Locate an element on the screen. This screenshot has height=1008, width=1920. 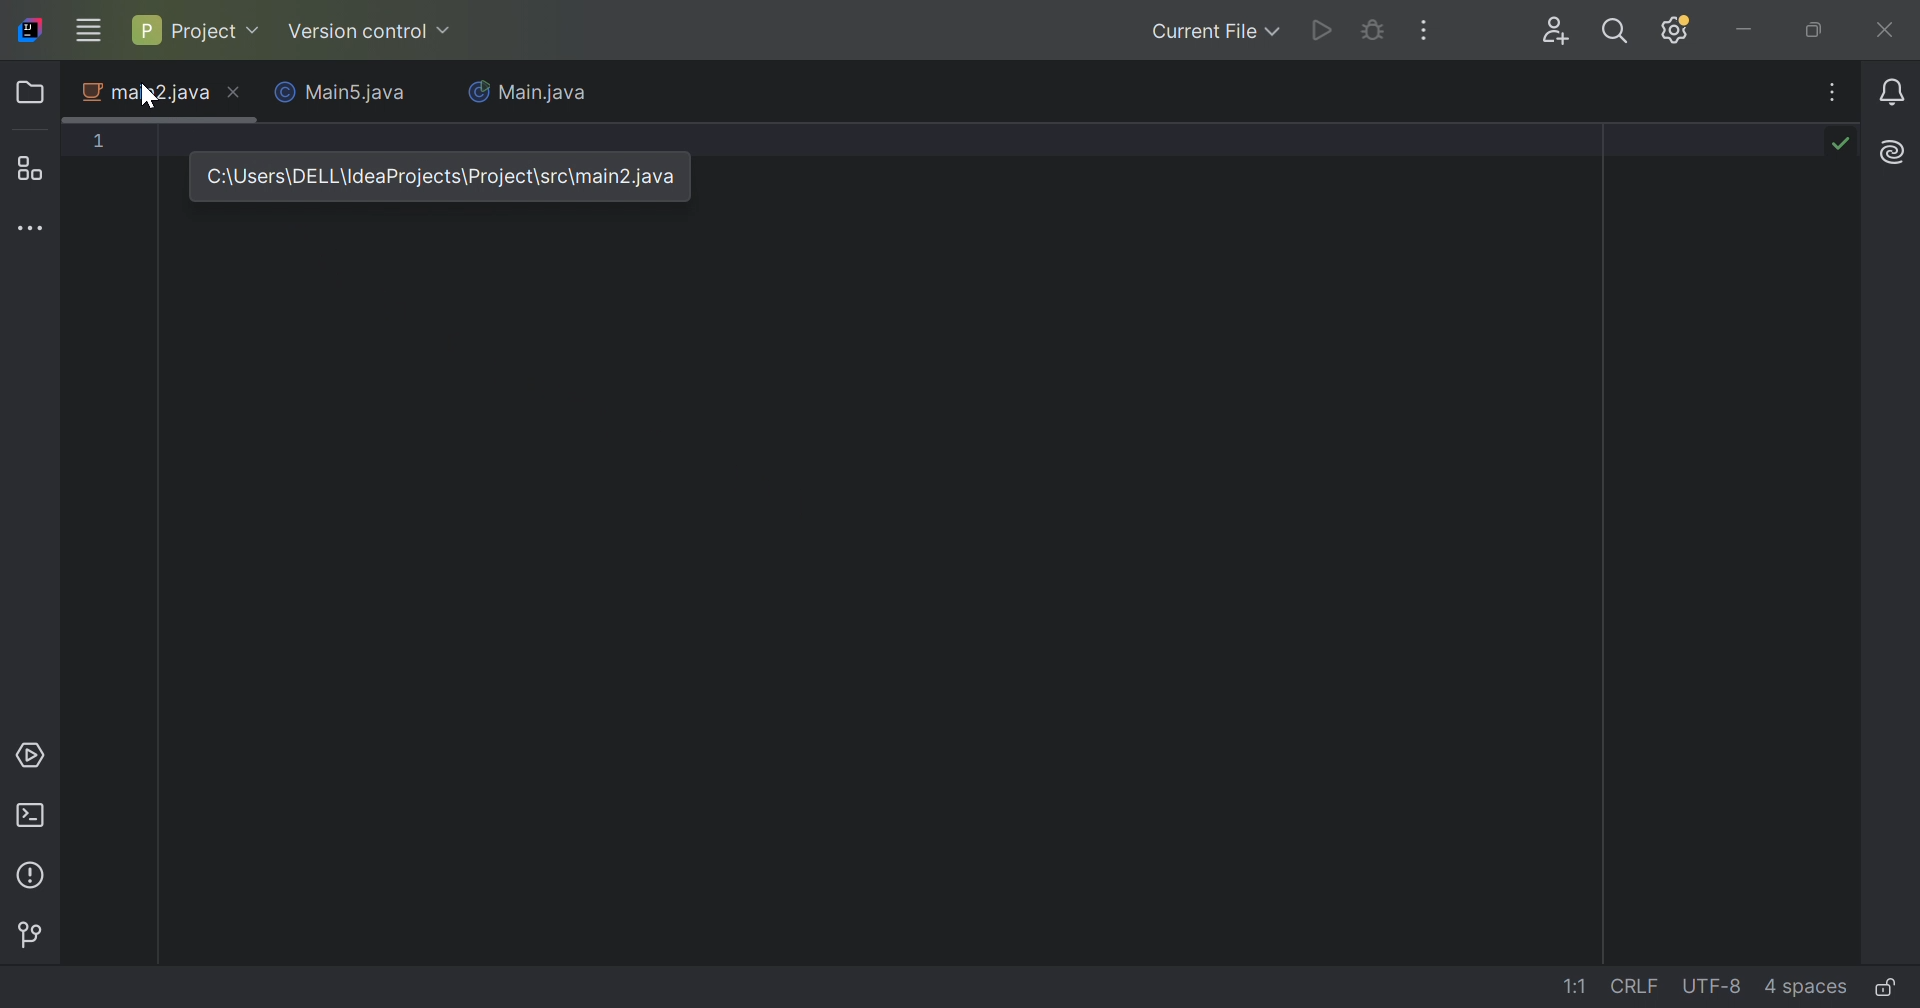
Cursor is located at coordinates (149, 102).